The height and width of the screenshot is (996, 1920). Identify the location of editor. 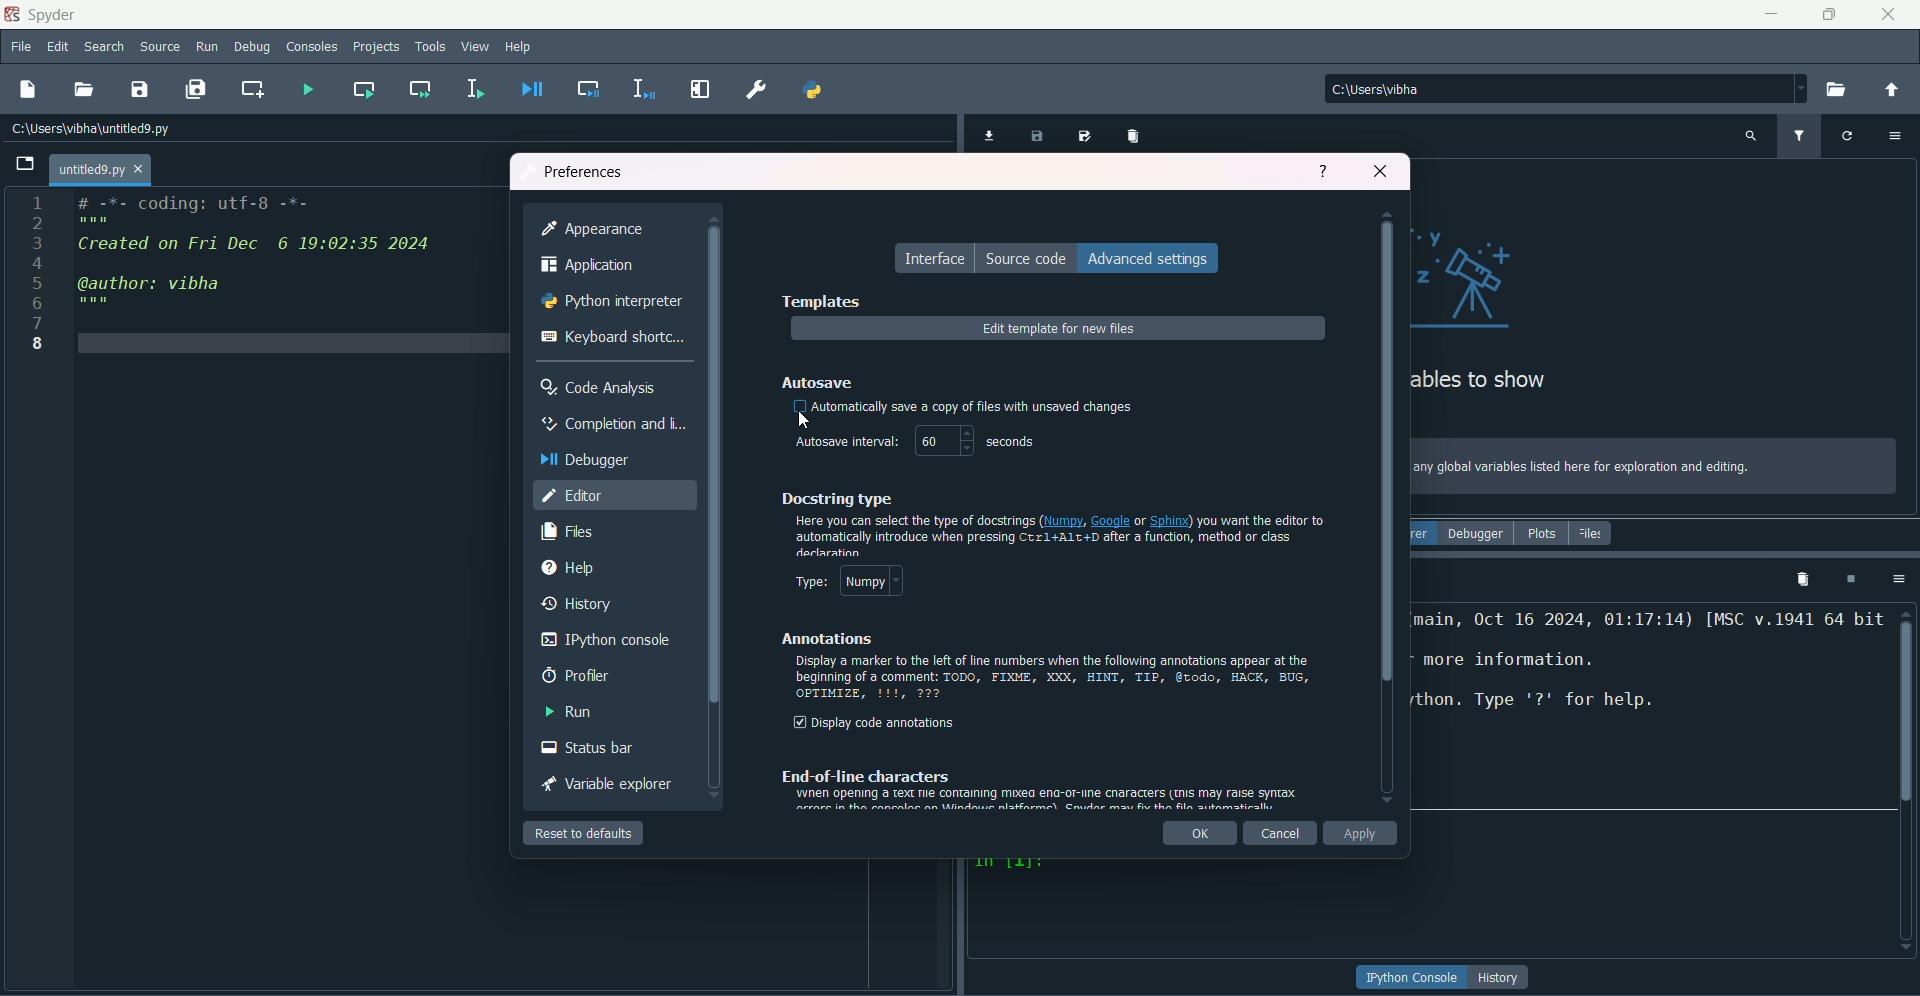
(575, 496).